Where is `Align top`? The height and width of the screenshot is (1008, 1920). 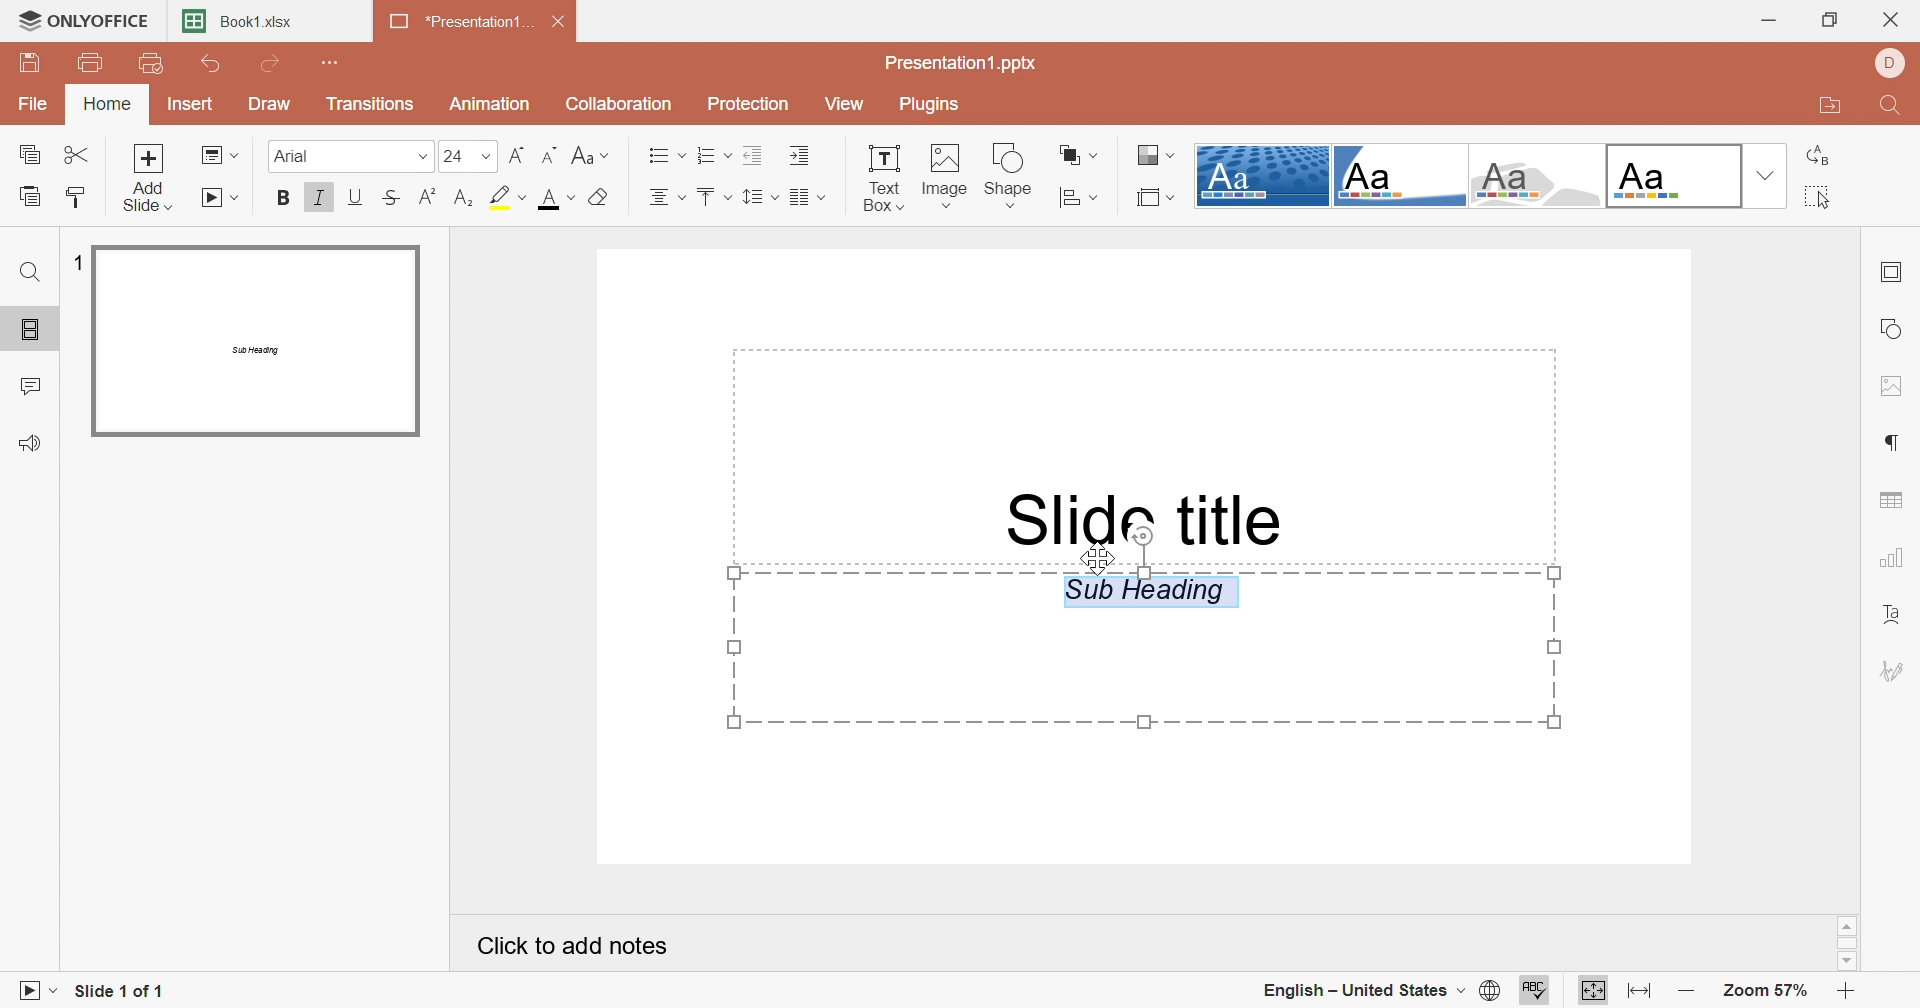 Align top is located at coordinates (713, 194).